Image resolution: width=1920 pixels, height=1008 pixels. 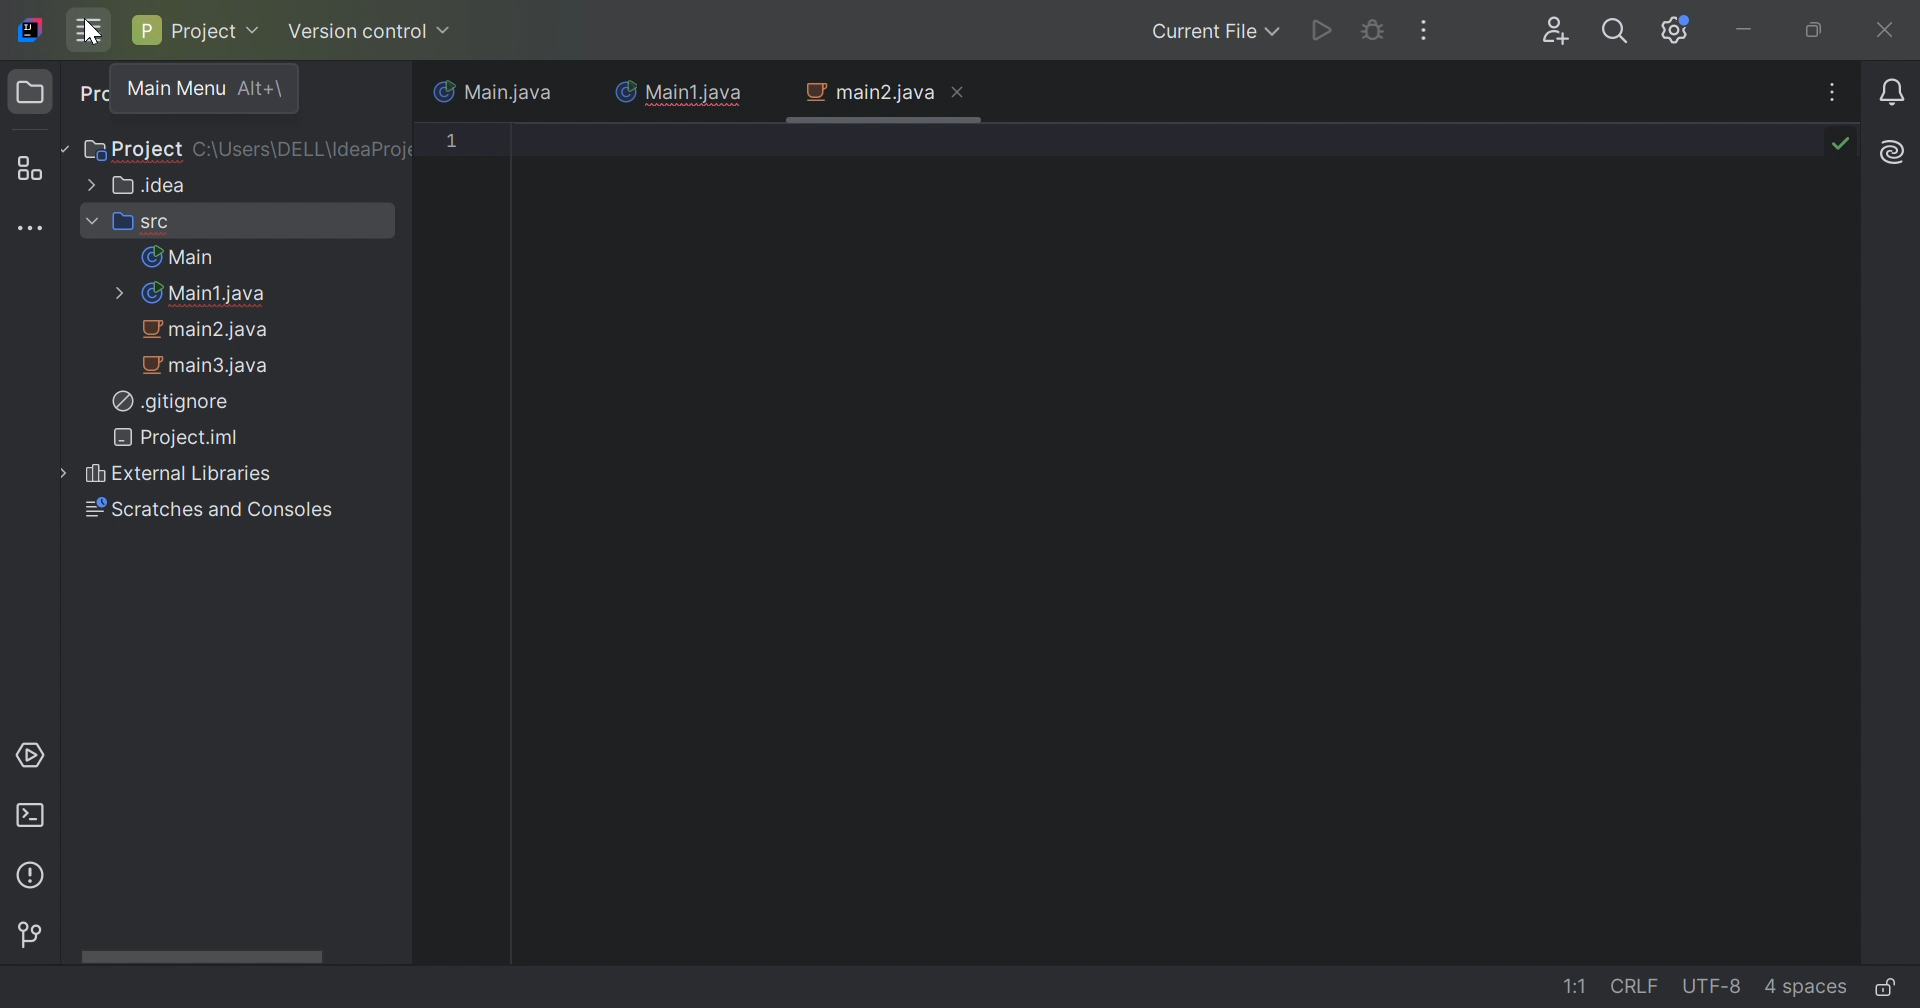 What do you see at coordinates (178, 256) in the screenshot?
I see `Main` at bounding box center [178, 256].